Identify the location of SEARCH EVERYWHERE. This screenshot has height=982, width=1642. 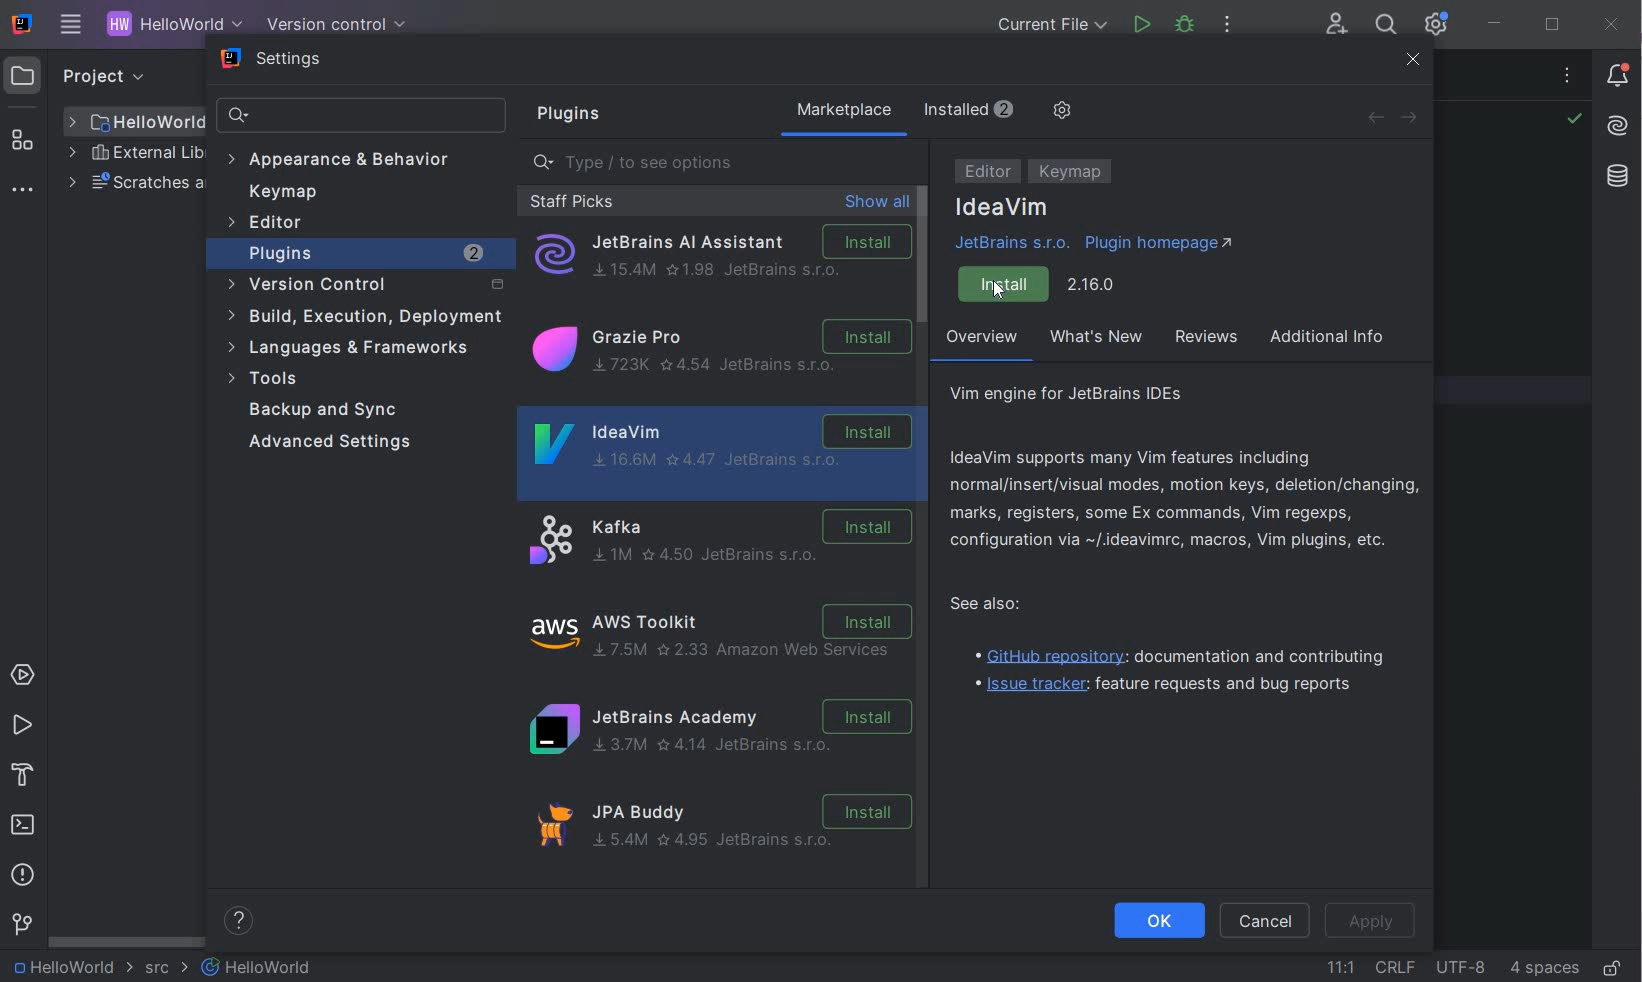
(1385, 27).